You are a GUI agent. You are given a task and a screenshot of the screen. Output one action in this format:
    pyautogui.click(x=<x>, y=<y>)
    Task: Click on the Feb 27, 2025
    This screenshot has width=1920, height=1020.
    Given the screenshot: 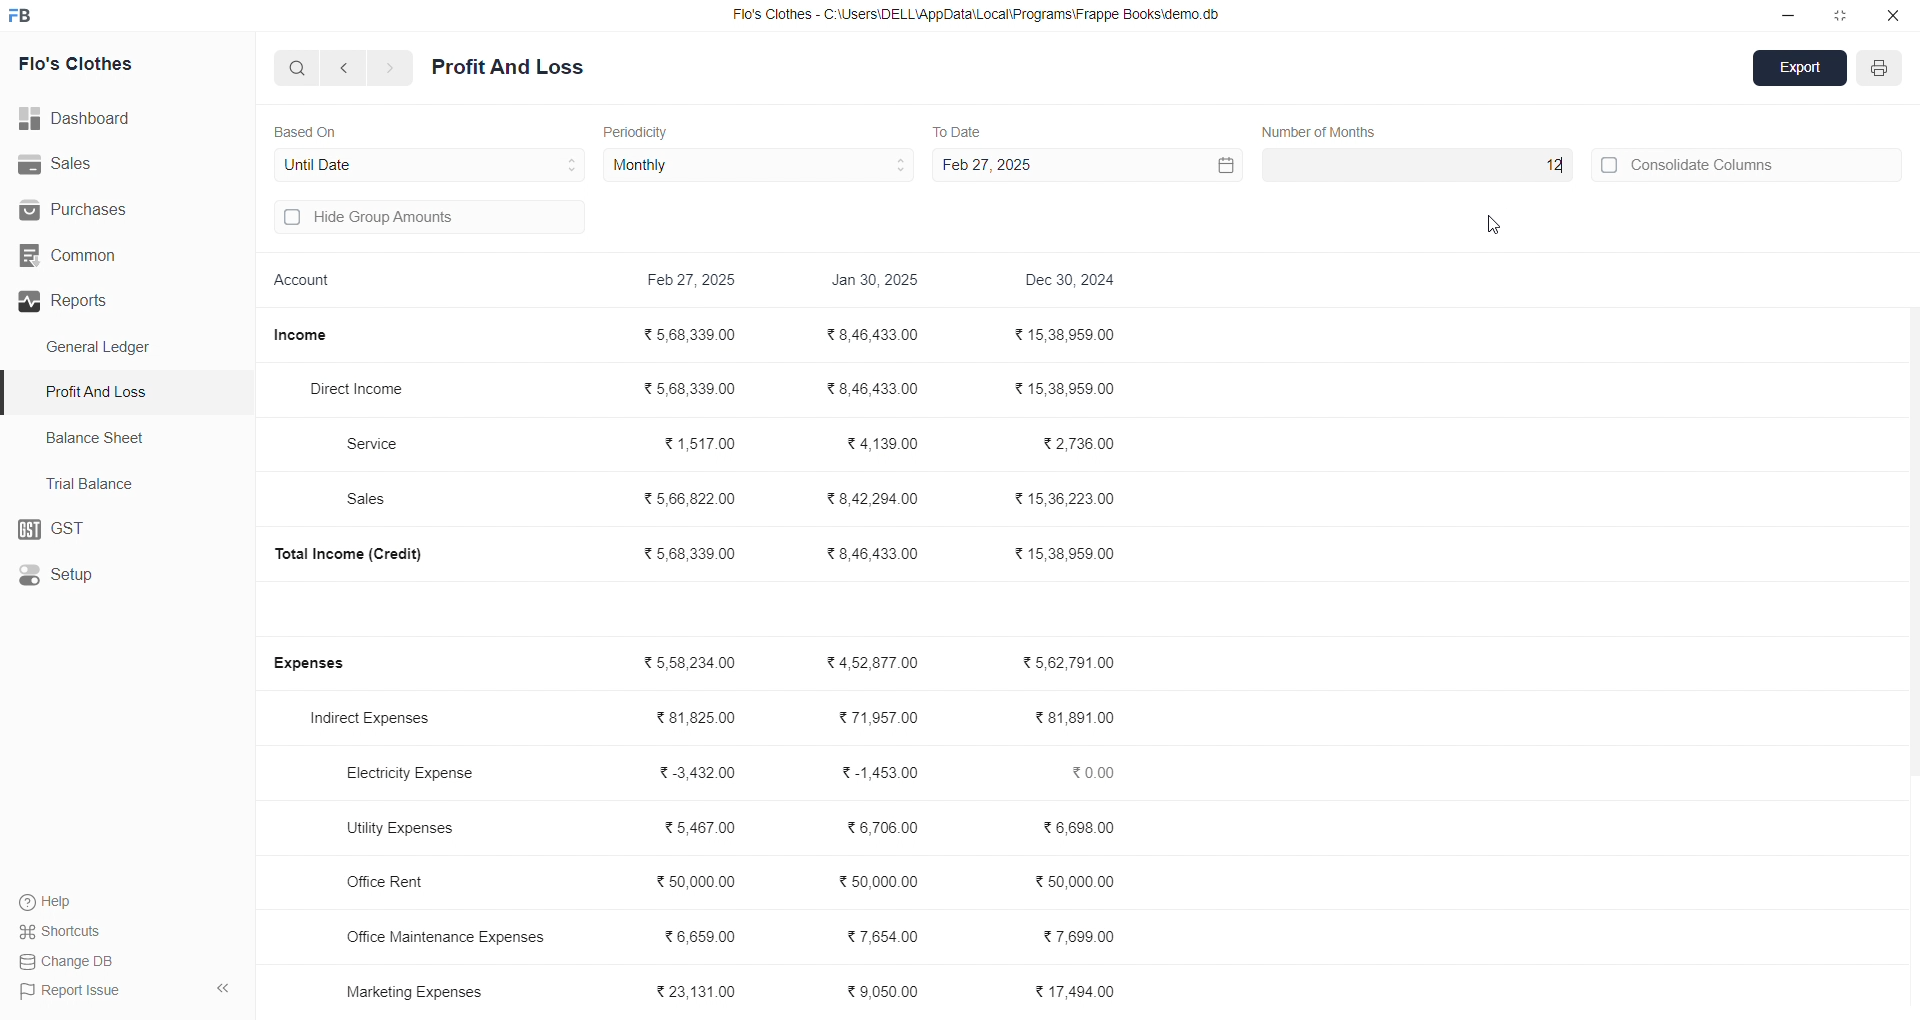 What is the action you would take?
    pyautogui.click(x=1084, y=165)
    